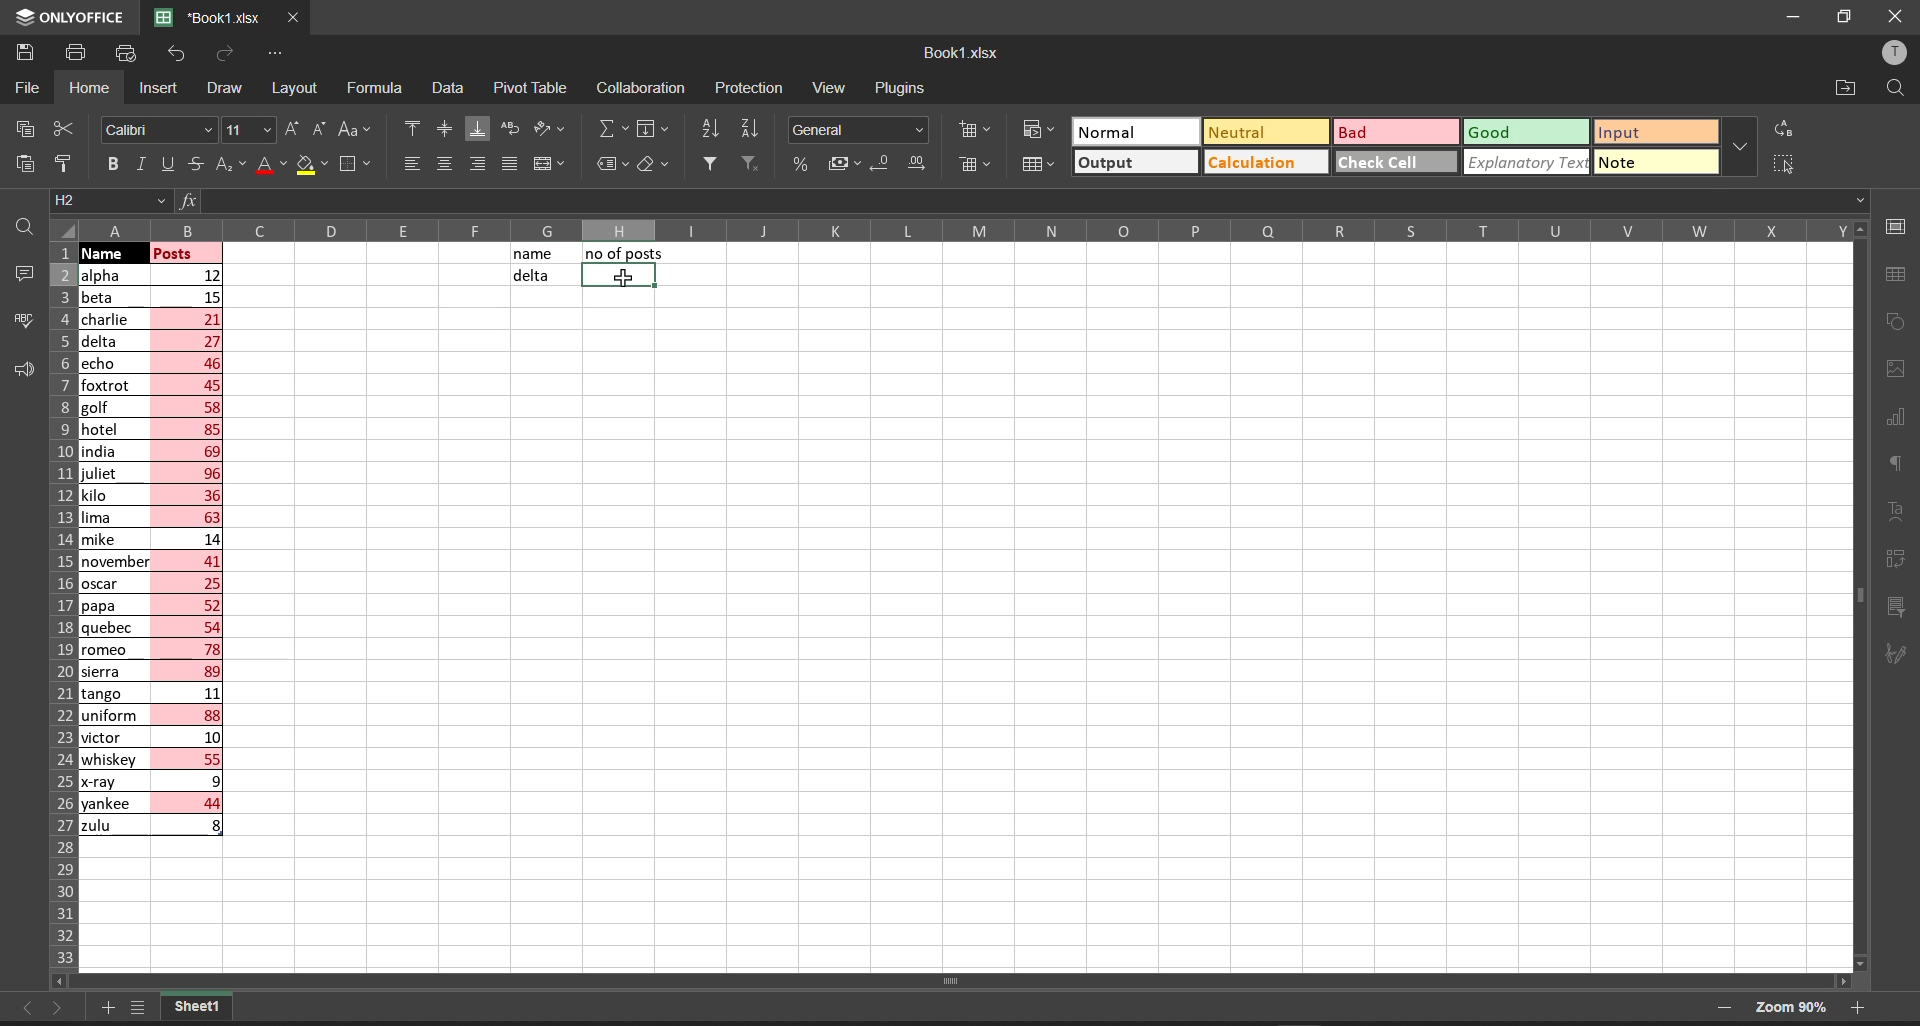 This screenshot has width=1920, height=1026. Describe the element at coordinates (249, 129) in the screenshot. I see `font size` at that location.